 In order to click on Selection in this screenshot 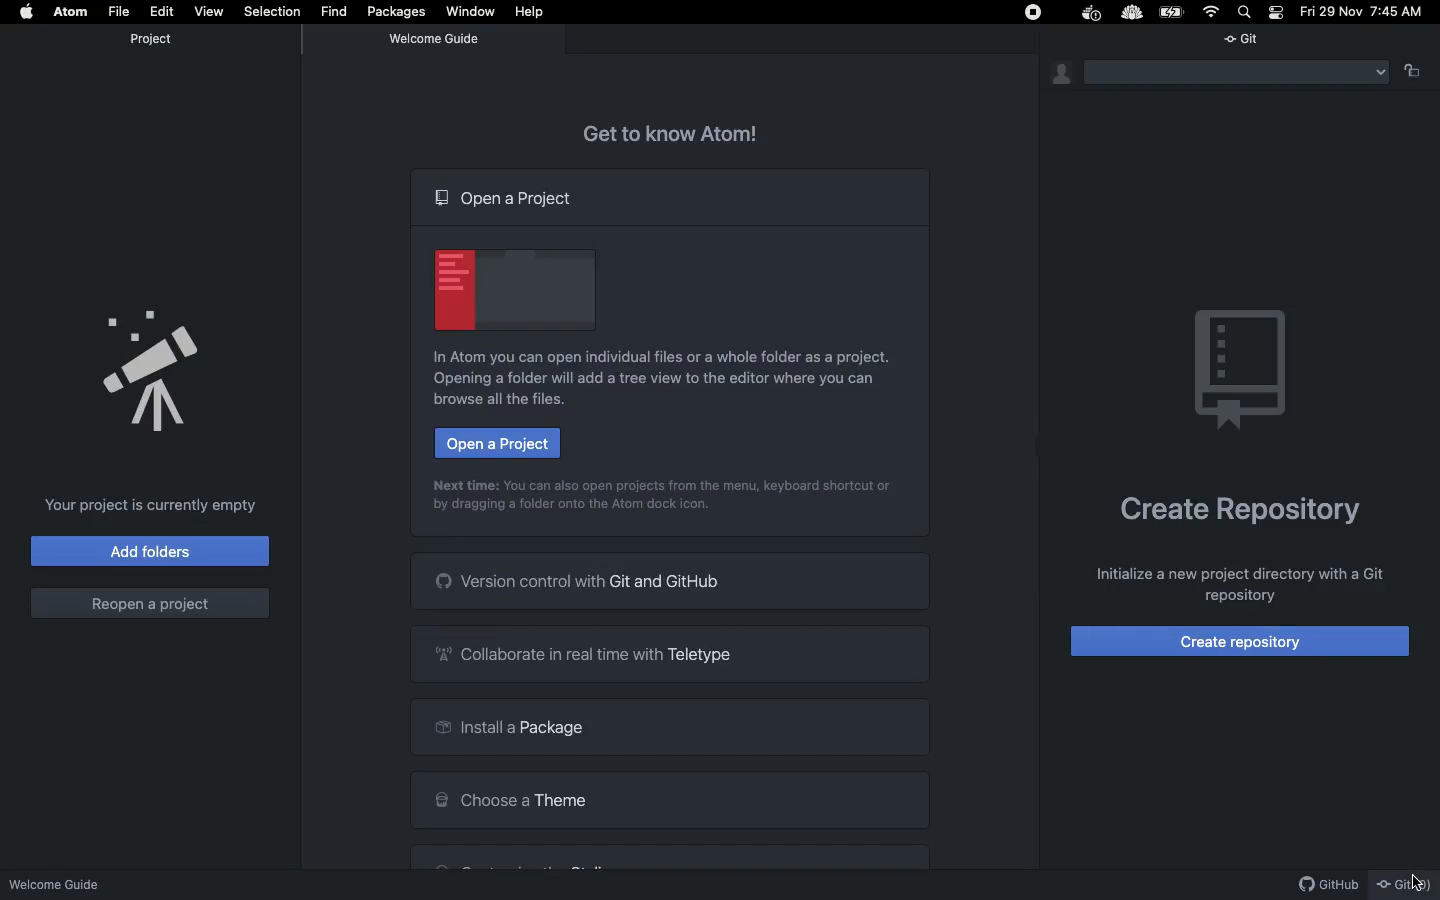, I will do `click(272, 9)`.